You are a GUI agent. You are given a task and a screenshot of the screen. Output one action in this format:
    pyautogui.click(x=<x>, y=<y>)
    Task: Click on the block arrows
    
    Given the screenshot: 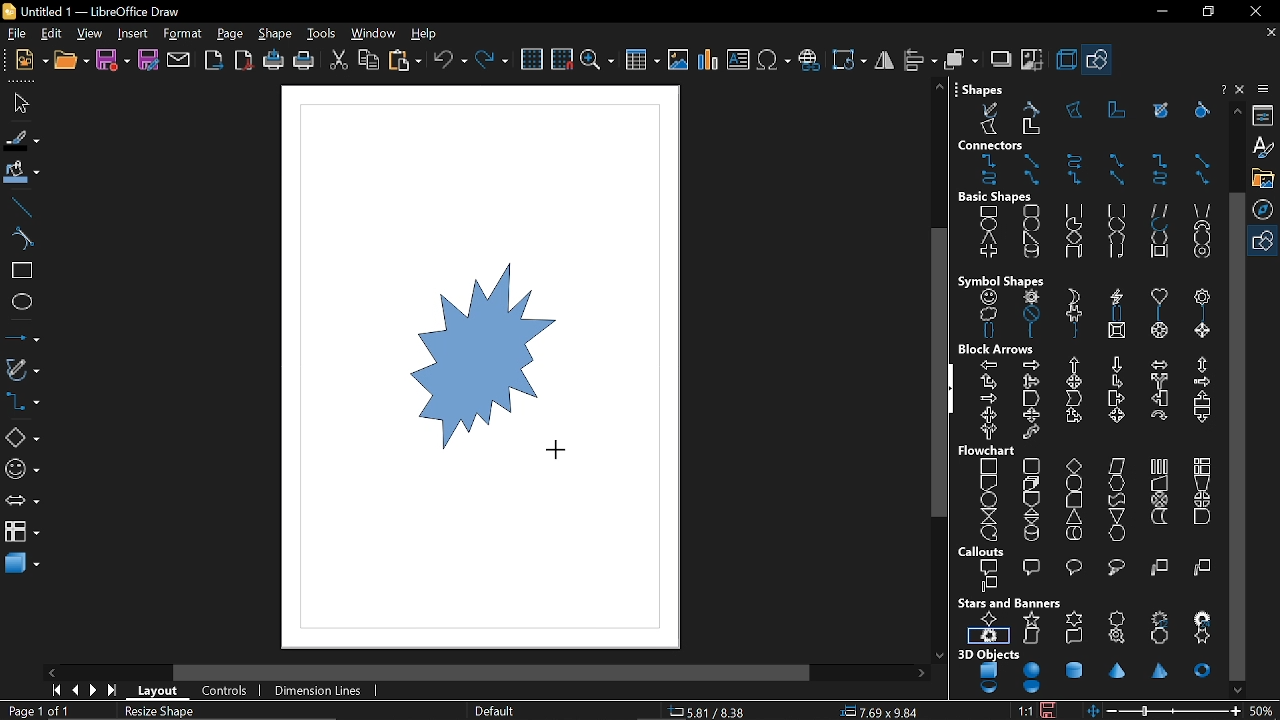 What is the action you would take?
    pyautogui.click(x=1090, y=392)
    